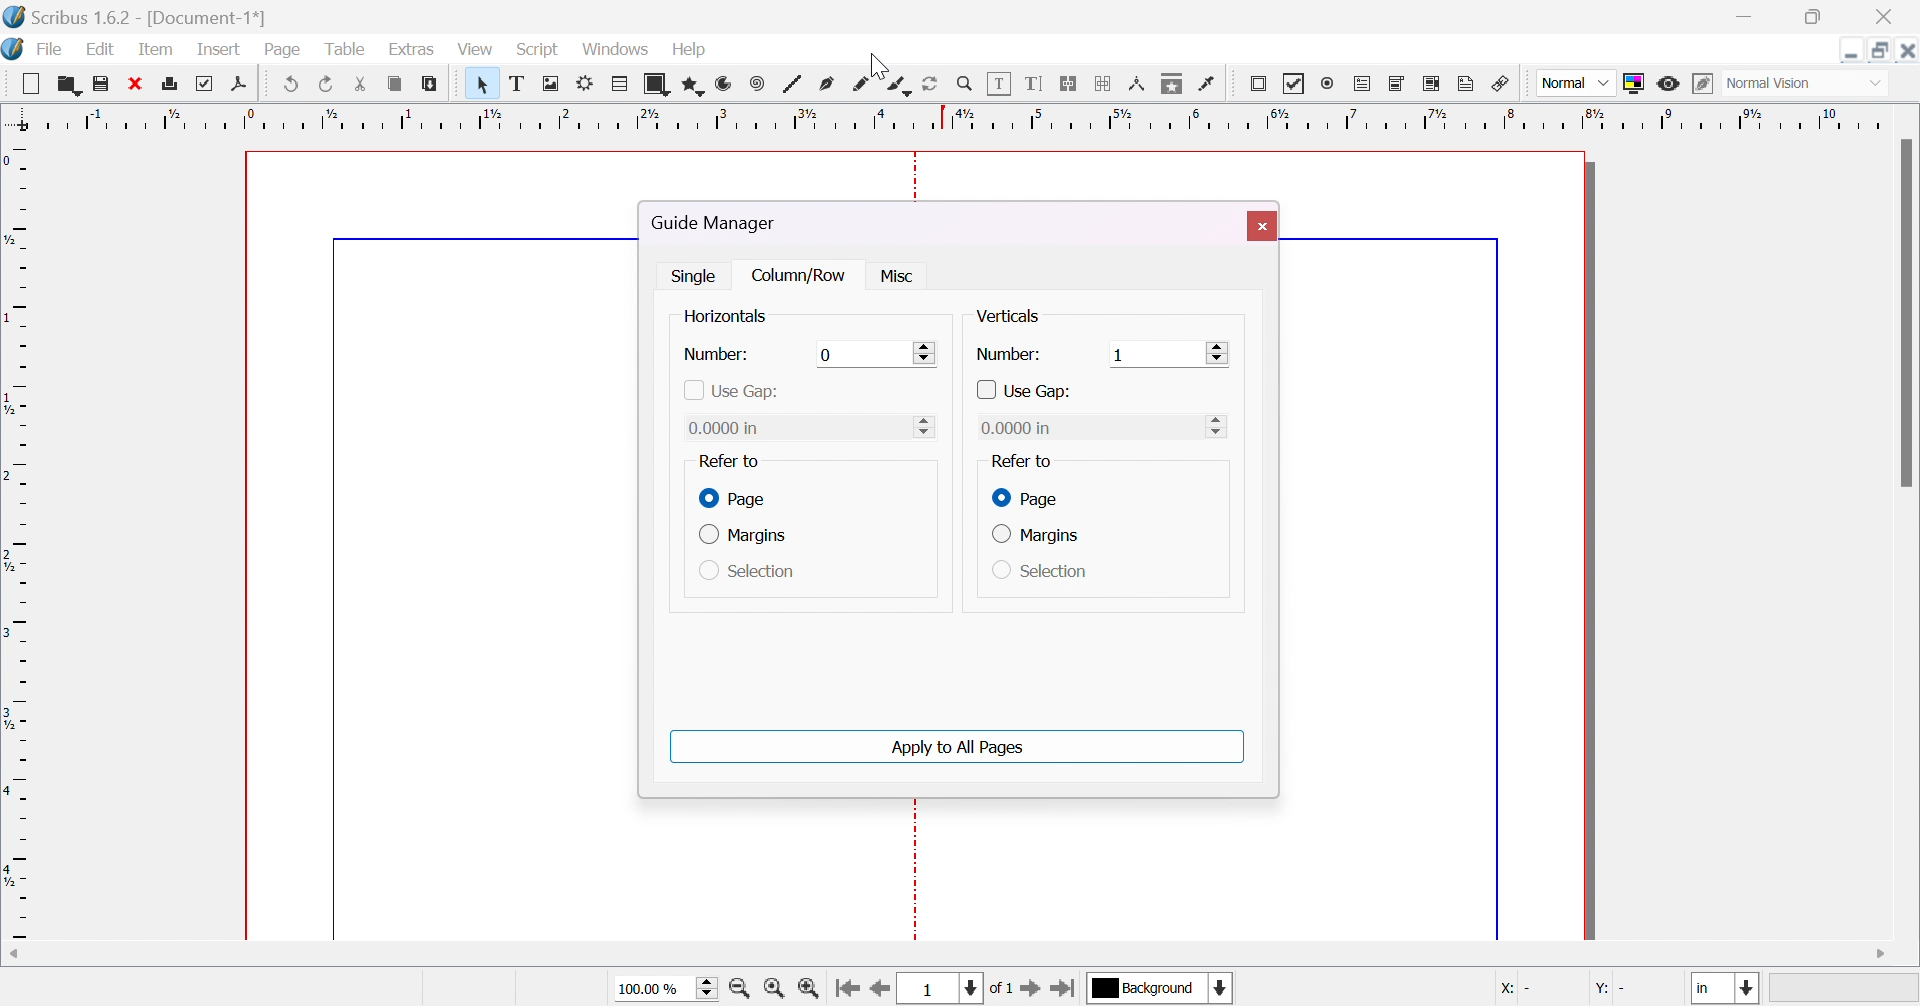 The image size is (1920, 1006). I want to click on page, so click(1023, 497).